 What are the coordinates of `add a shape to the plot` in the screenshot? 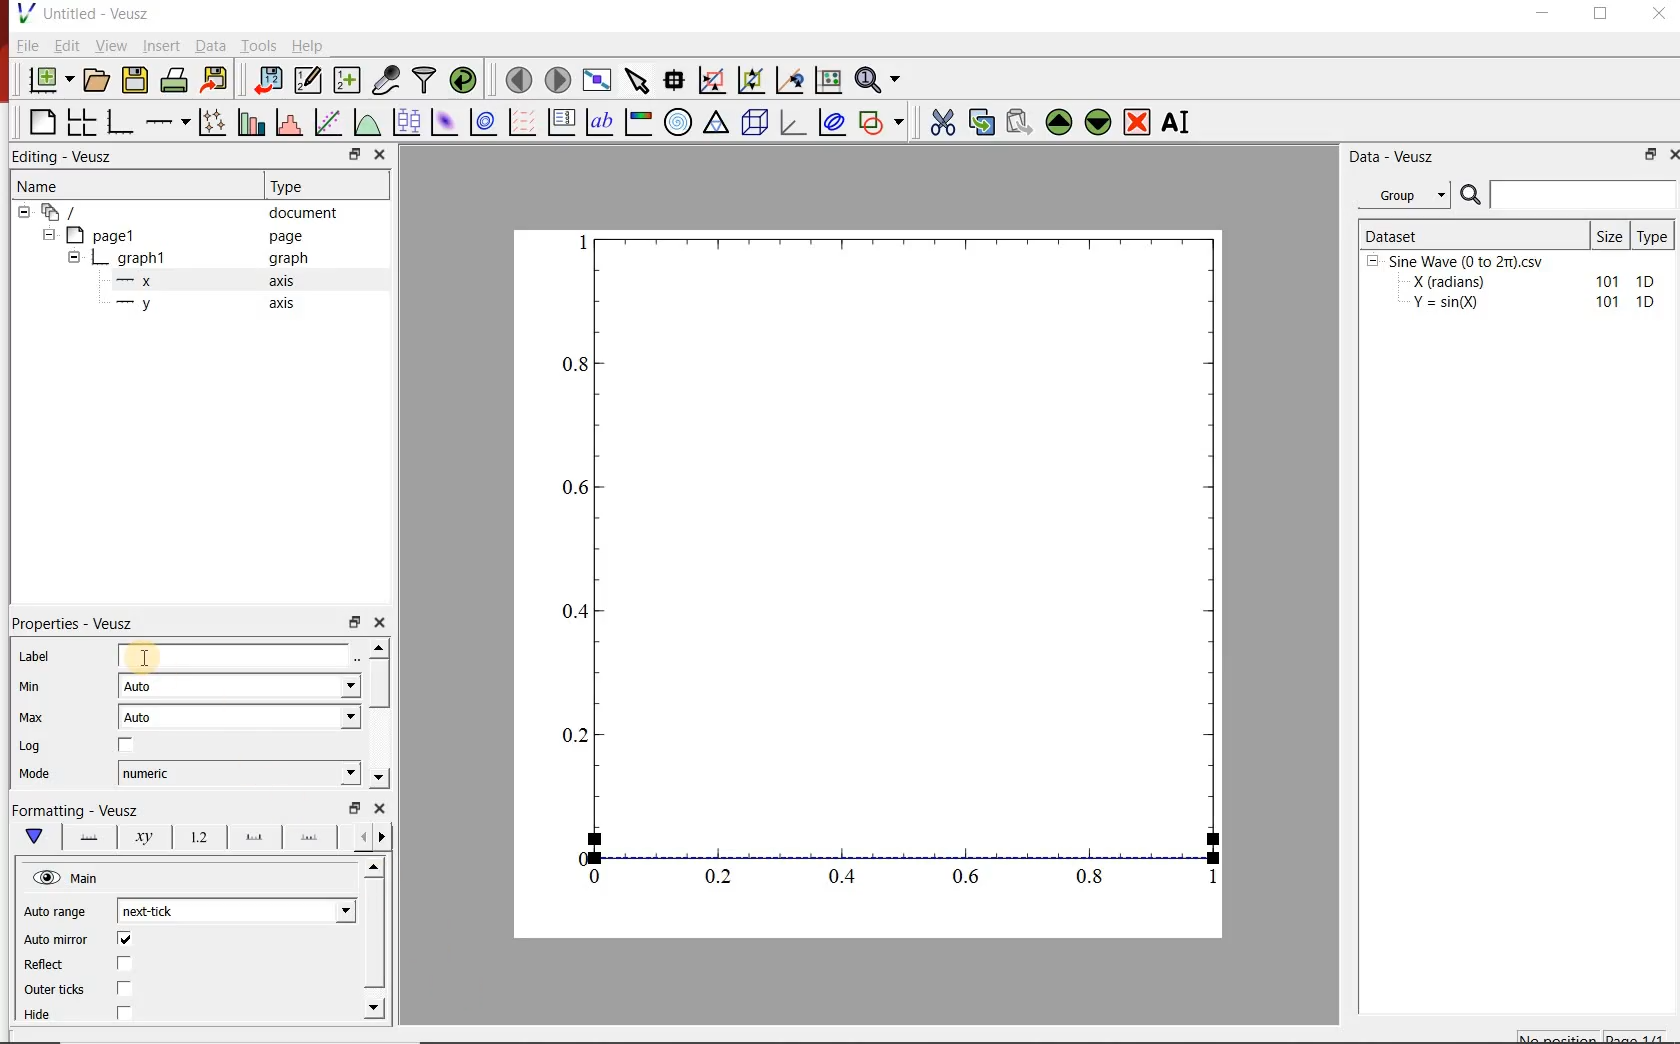 It's located at (885, 121).